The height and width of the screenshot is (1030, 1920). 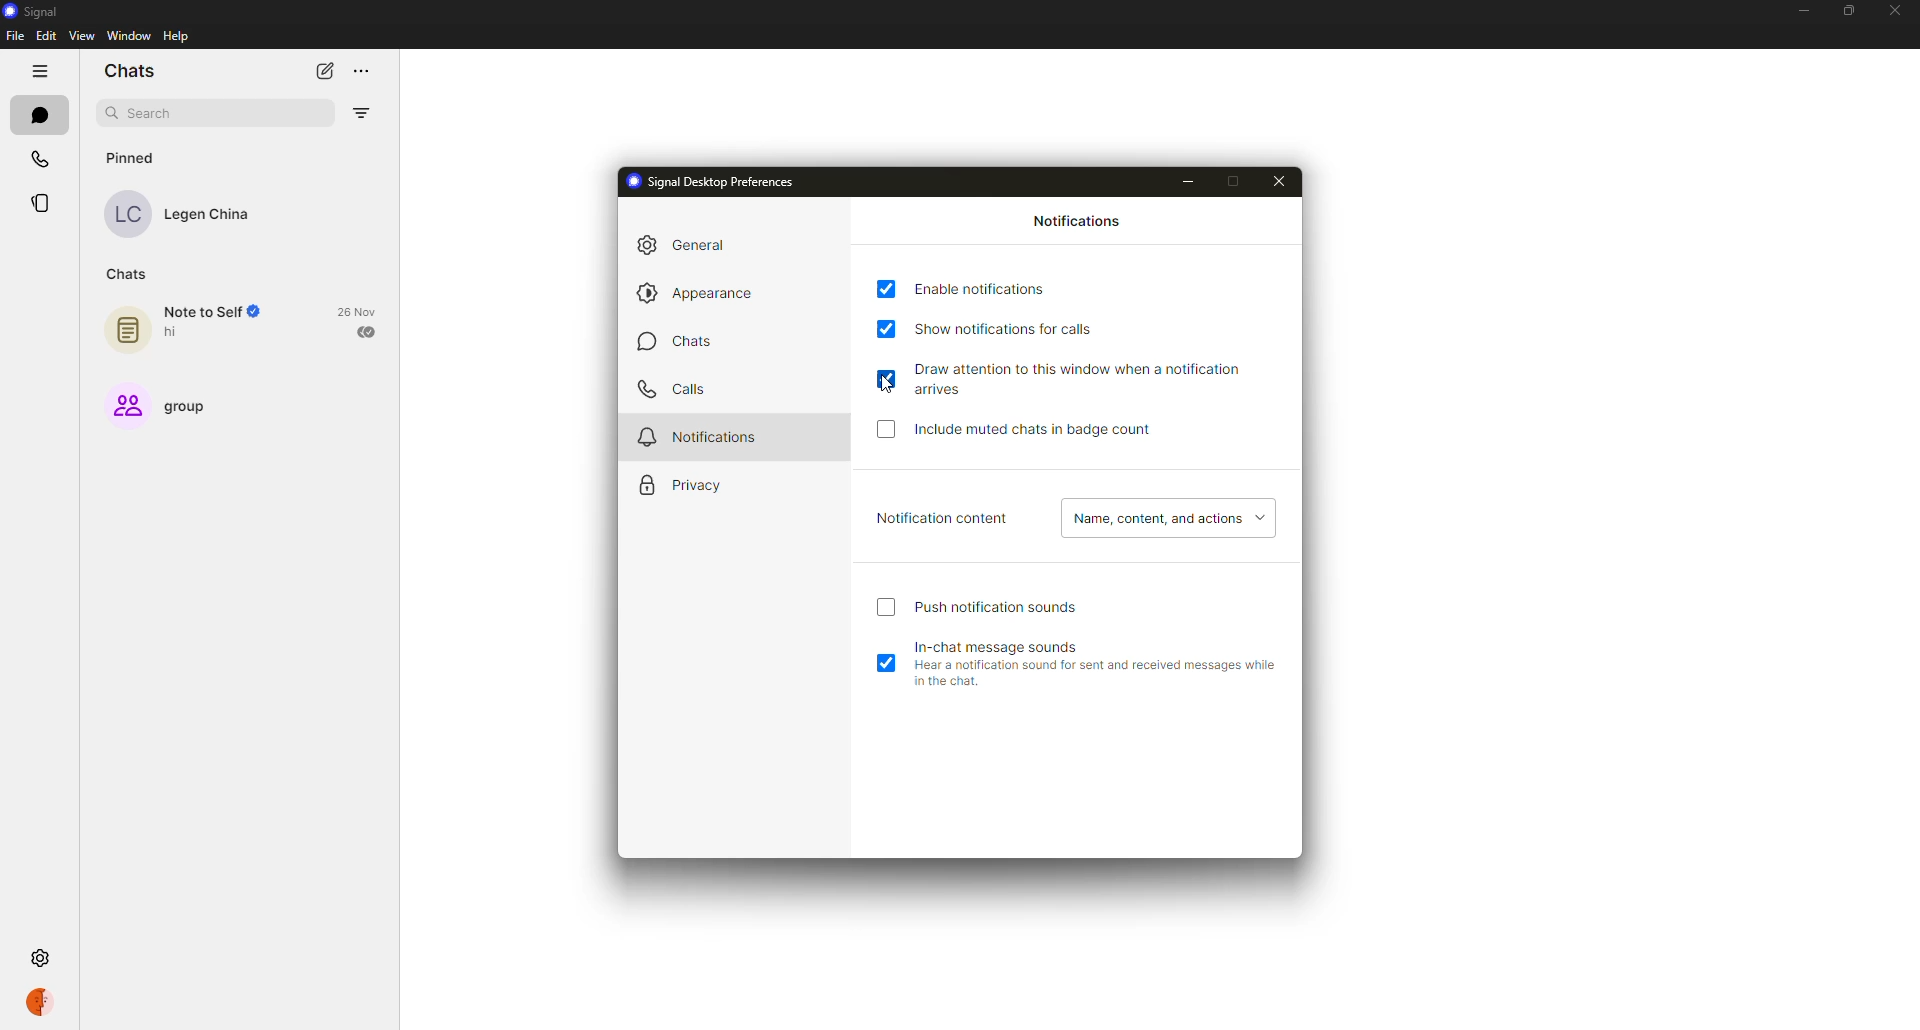 What do you see at coordinates (1006, 644) in the screenshot?
I see `in-chat message sounds` at bounding box center [1006, 644].